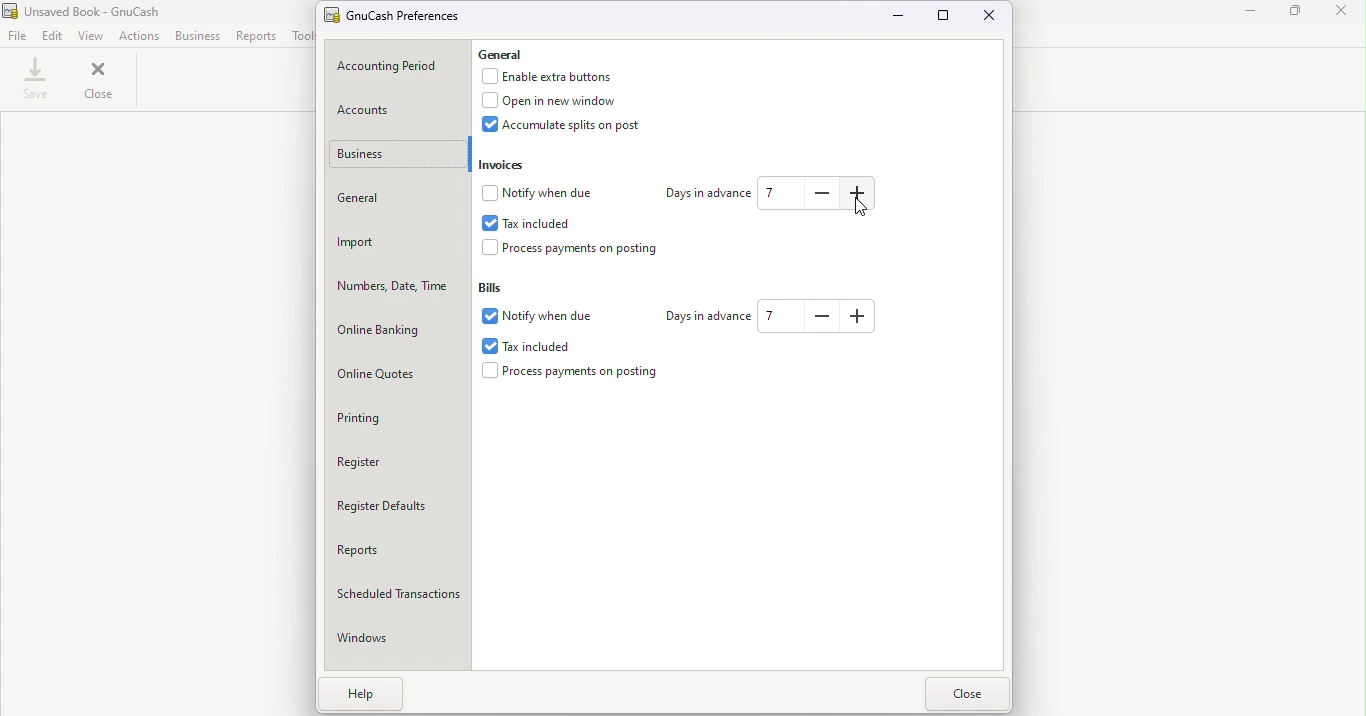  I want to click on Maximize, so click(945, 15).